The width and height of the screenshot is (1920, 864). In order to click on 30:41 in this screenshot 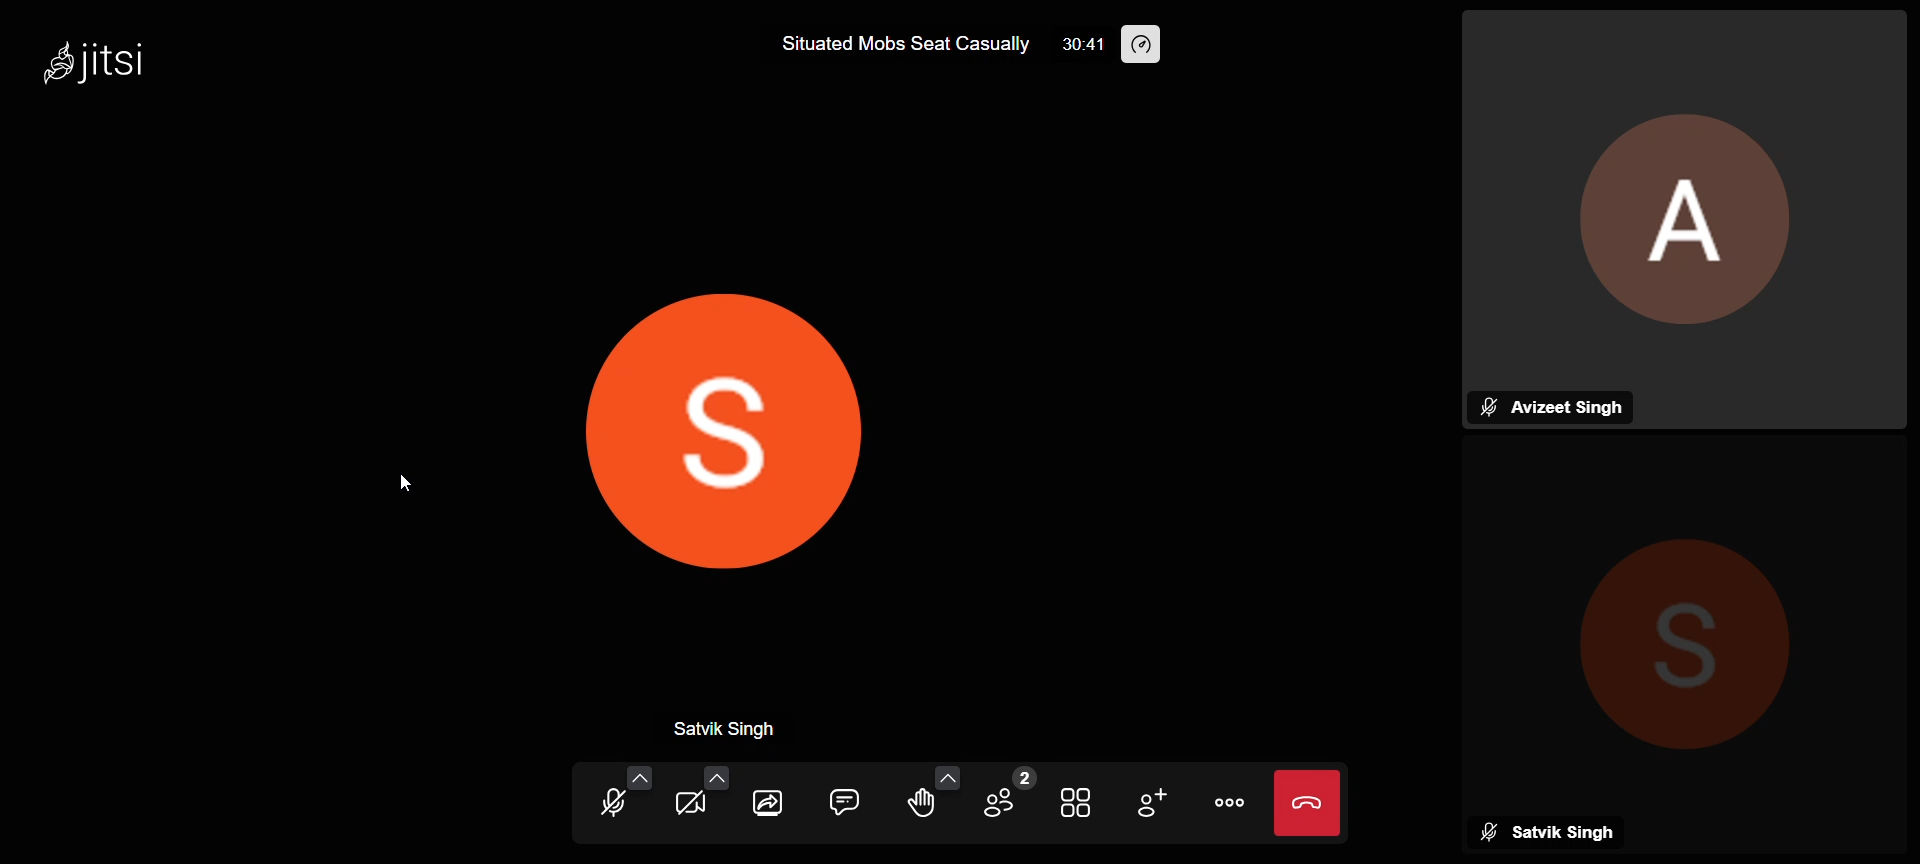, I will do `click(1085, 46)`.